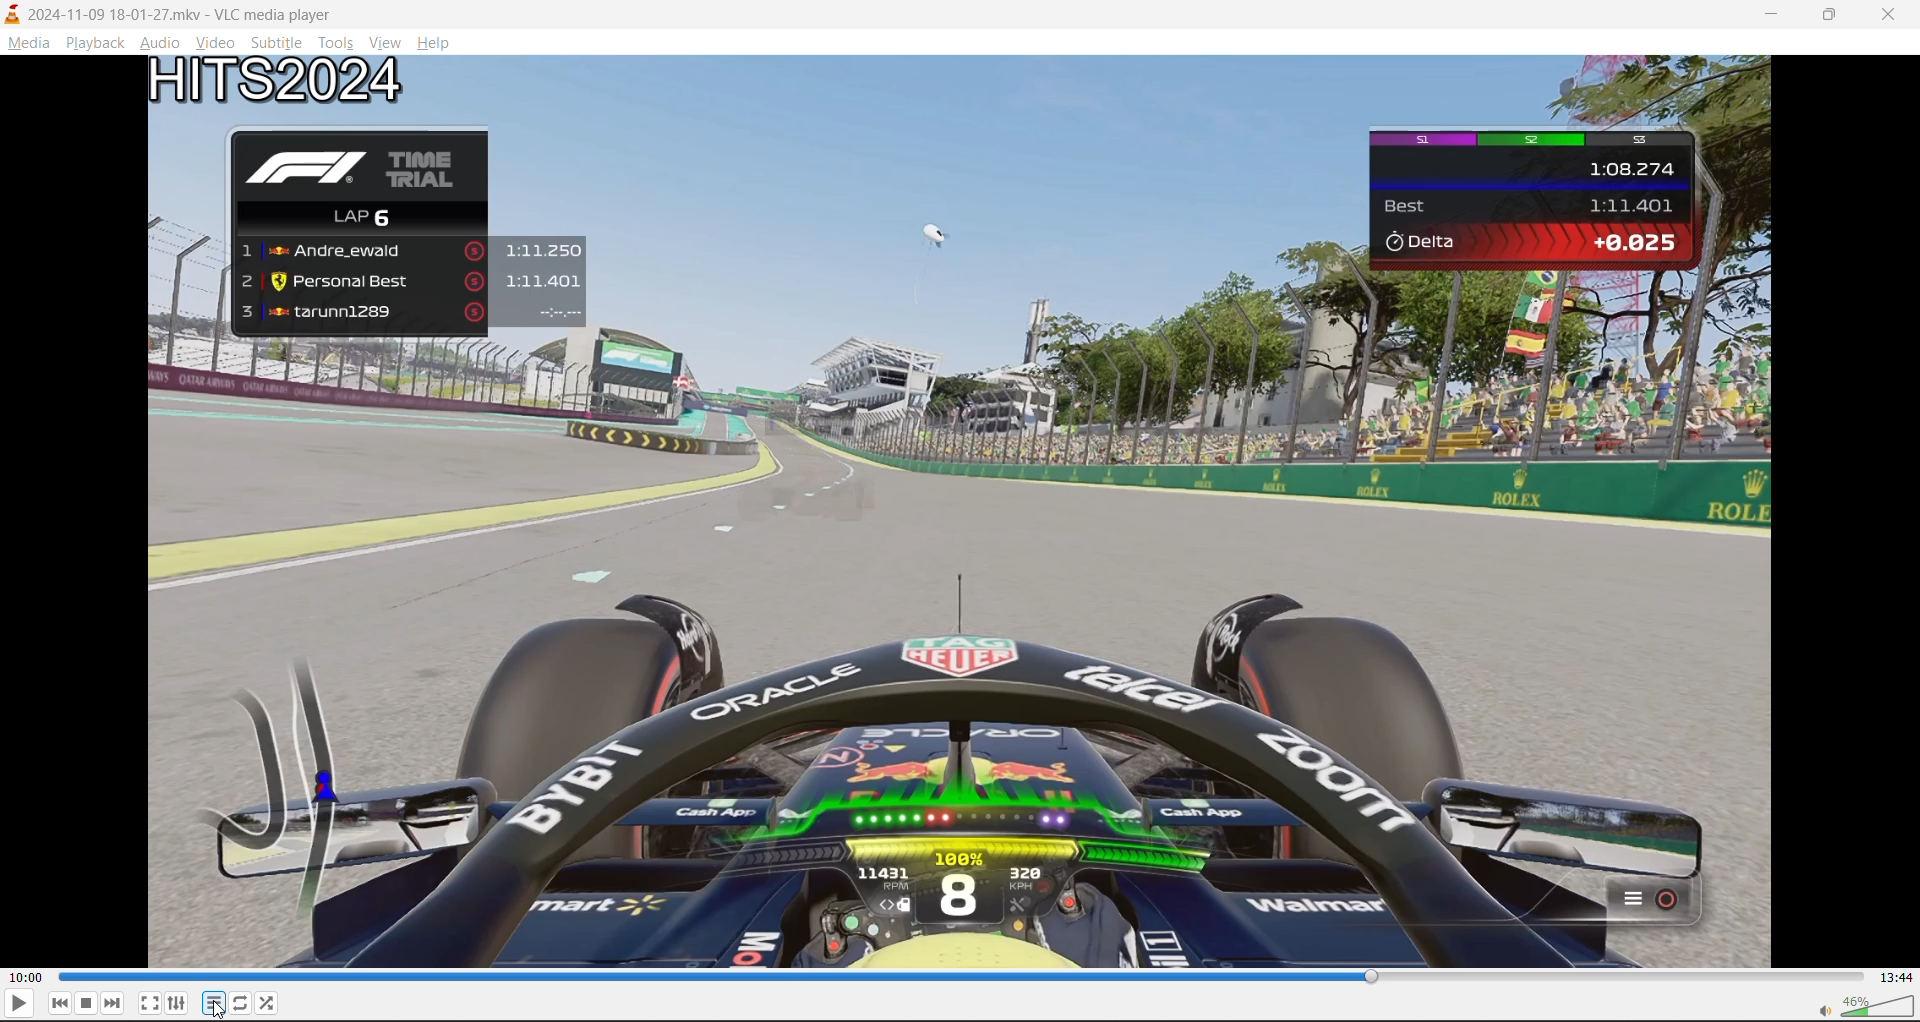 This screenshot has width=1920, height=1022. I want to click on minimize, so click(1779, 18).